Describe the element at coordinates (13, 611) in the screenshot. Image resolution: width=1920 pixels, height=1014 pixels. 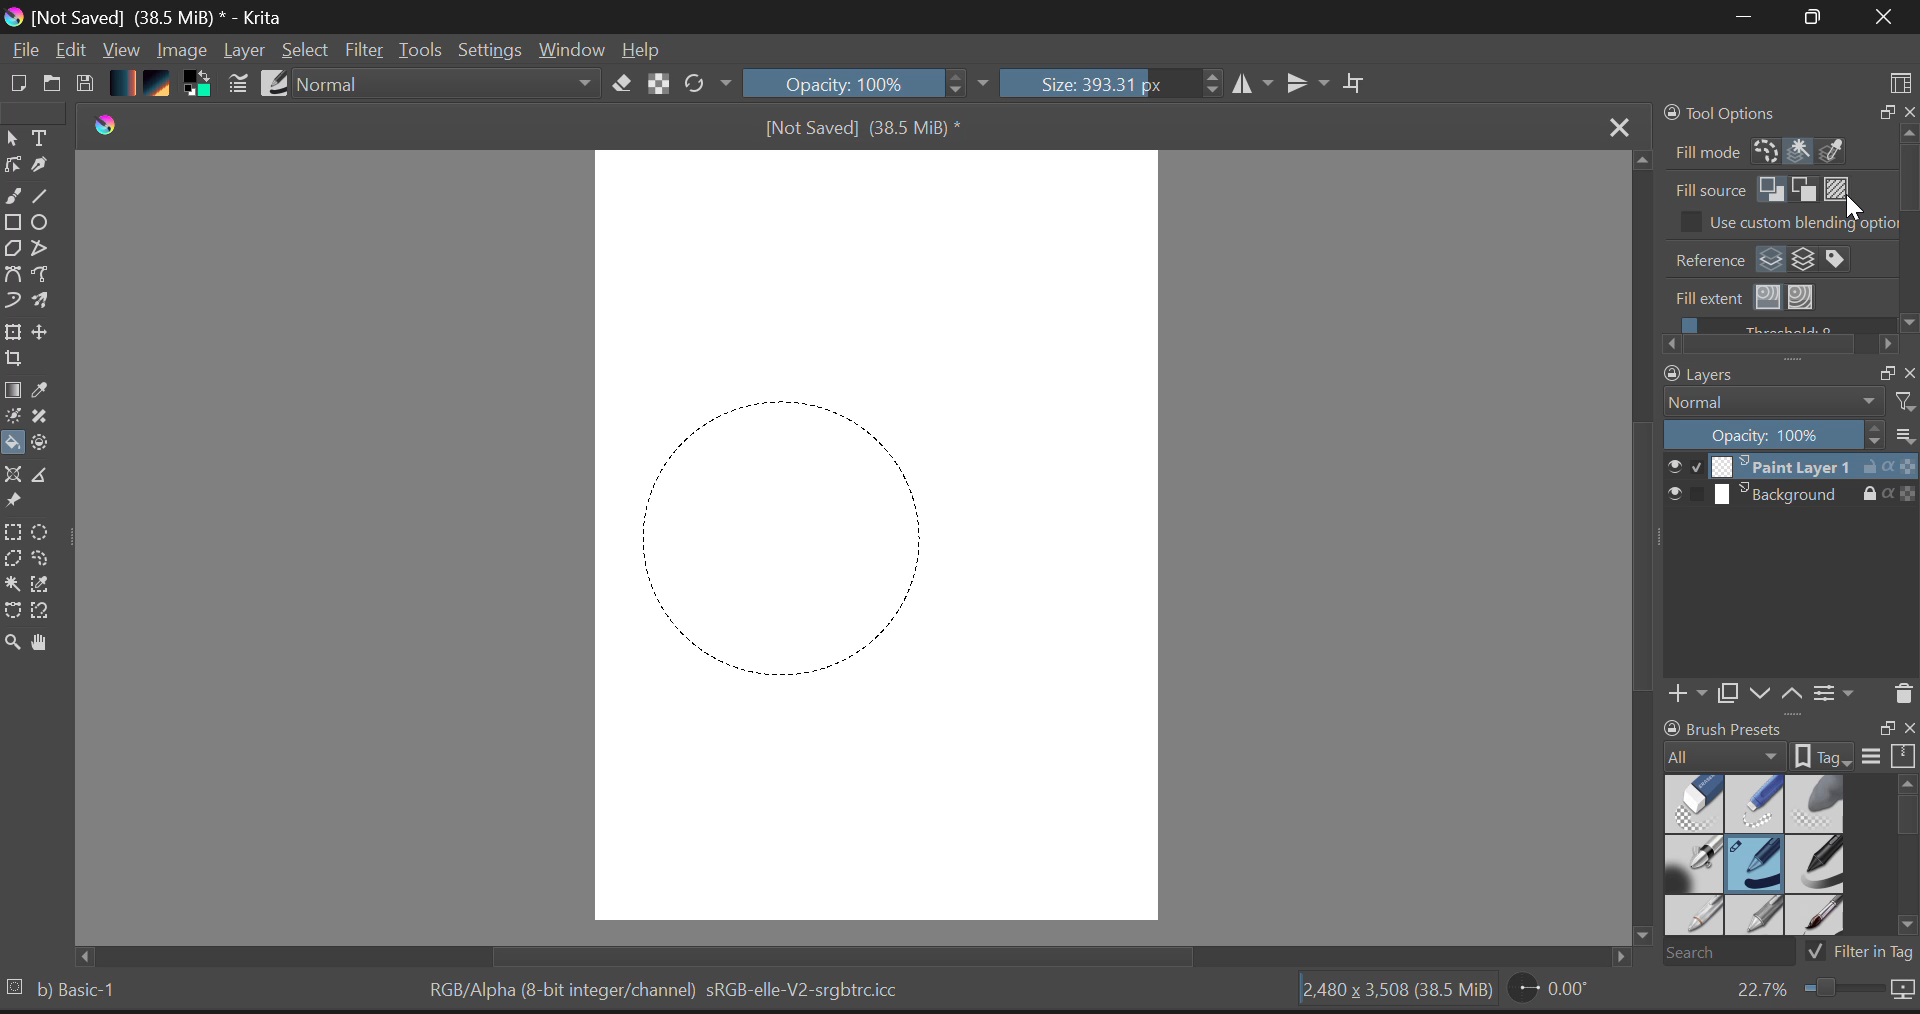
I see `Bezier Curve` at that location.